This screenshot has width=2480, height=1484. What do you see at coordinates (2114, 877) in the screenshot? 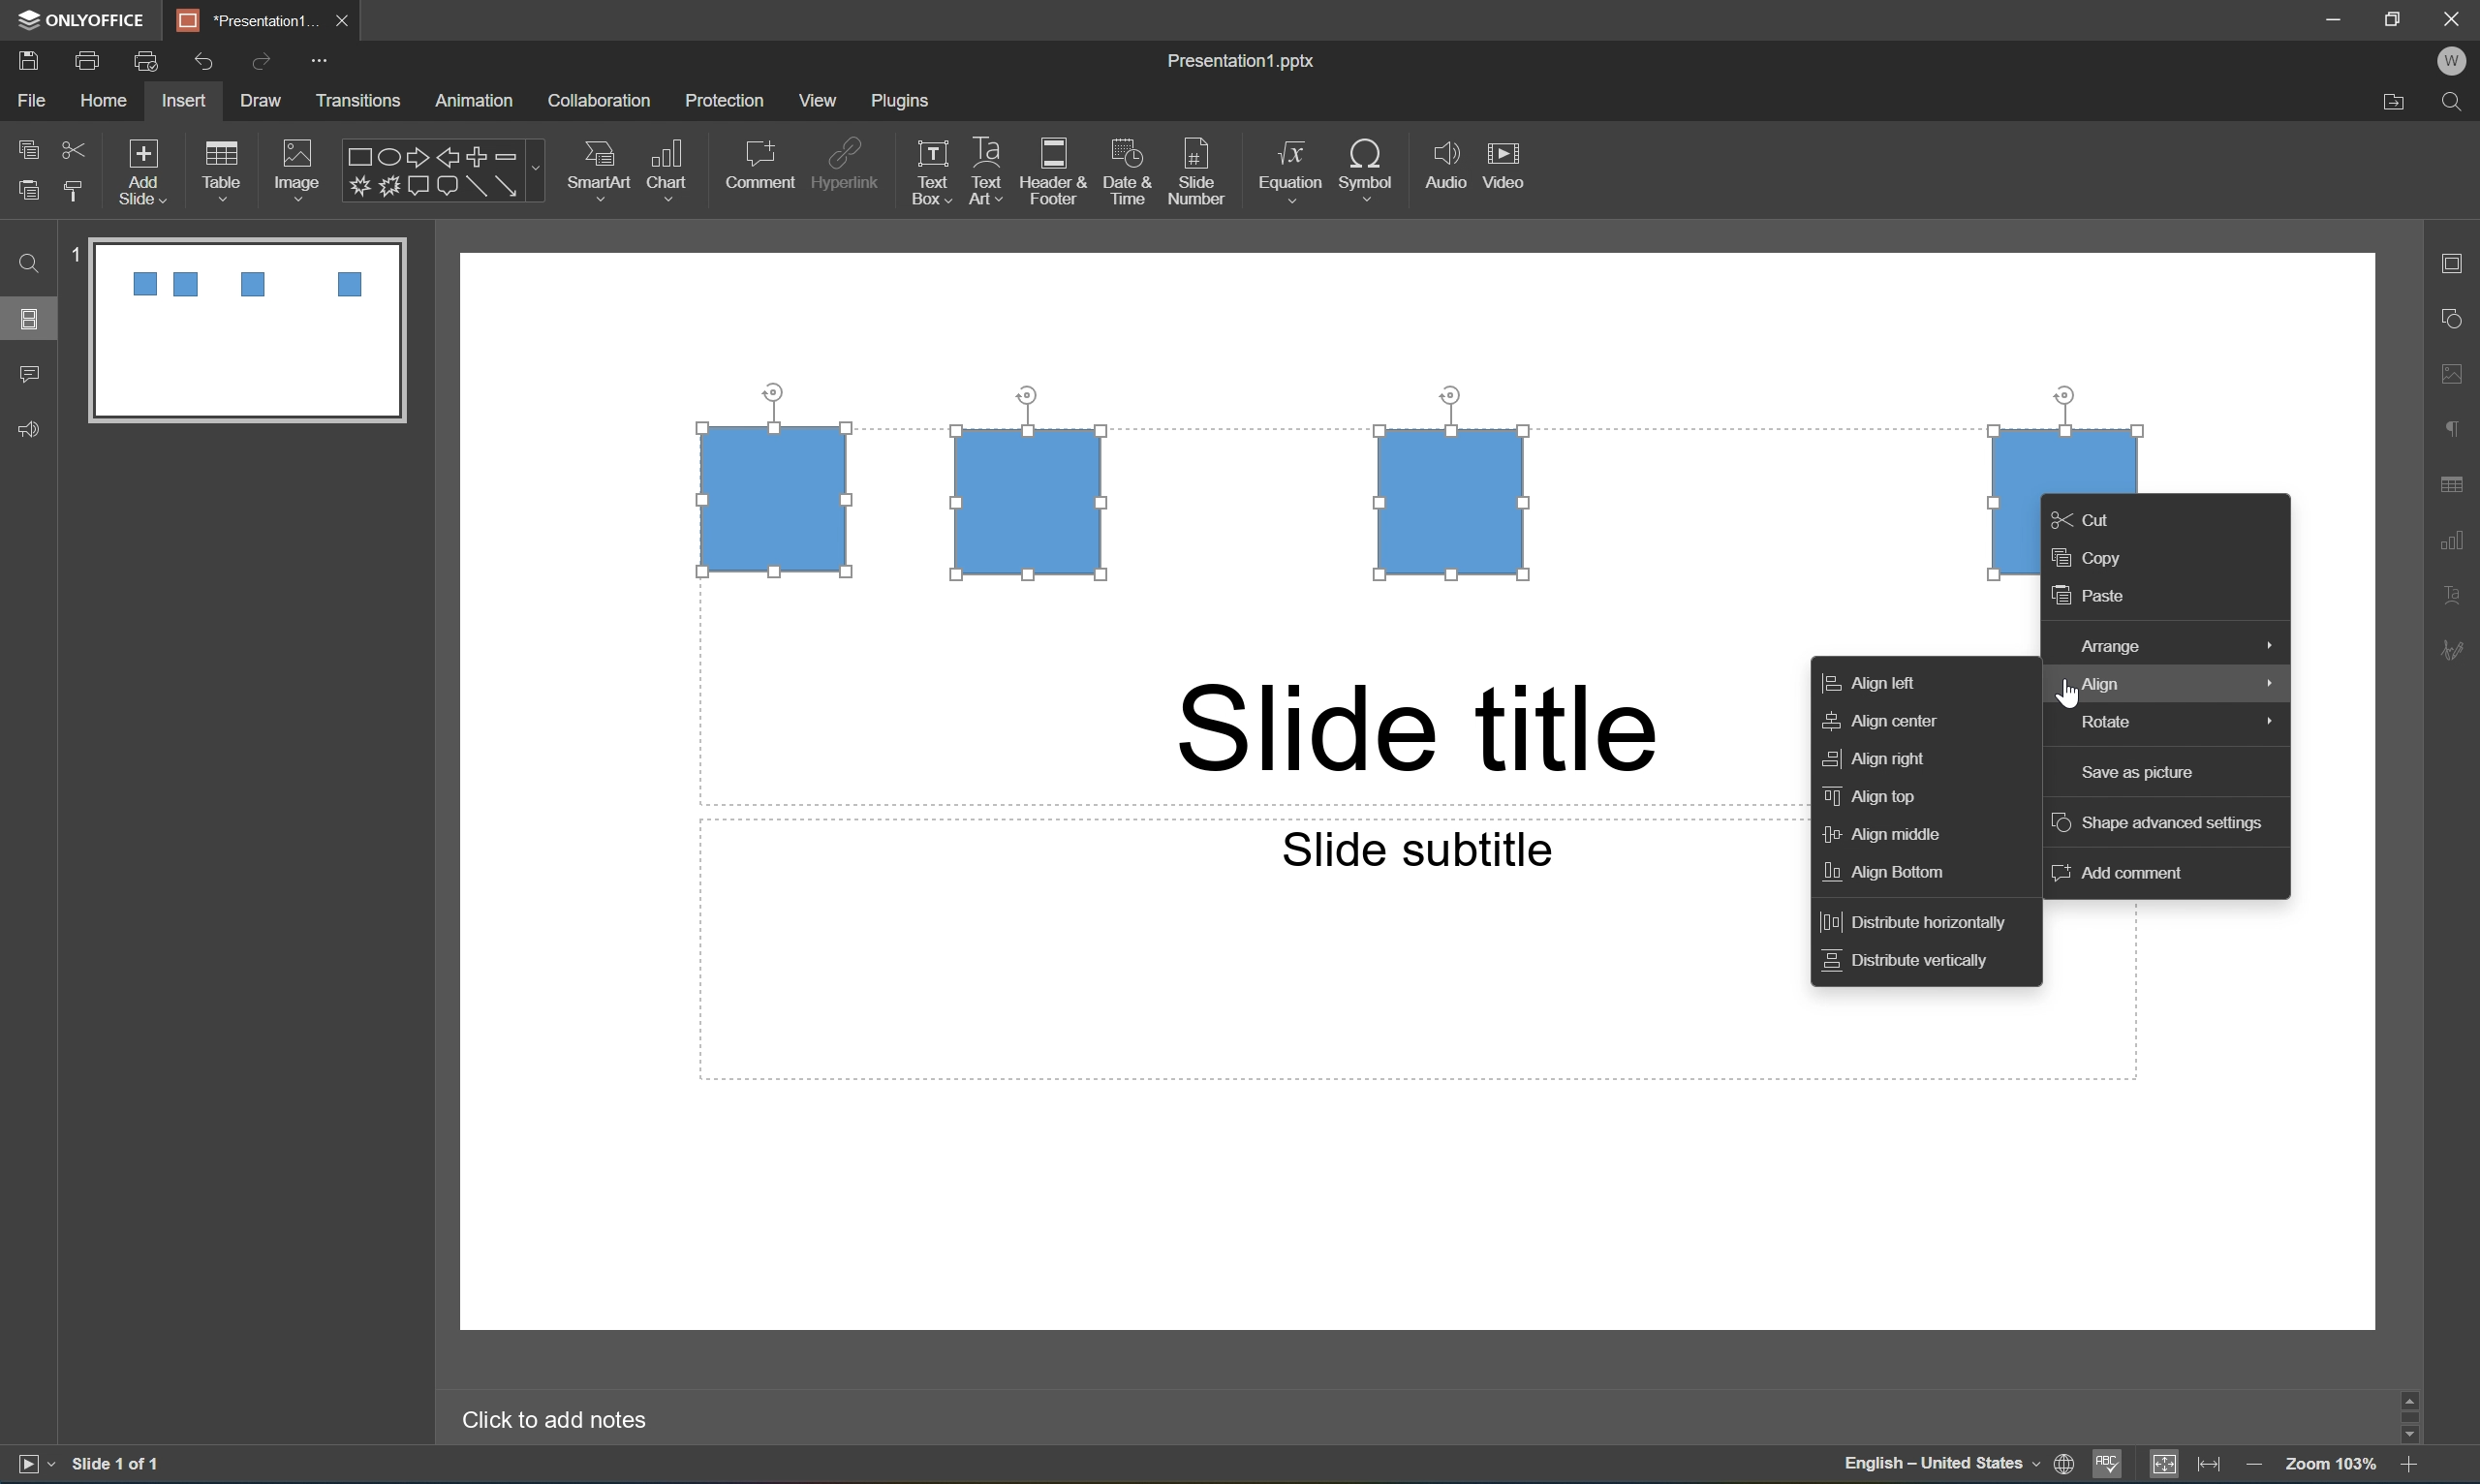
I see `add comment` at bounding box center [2114, 877].